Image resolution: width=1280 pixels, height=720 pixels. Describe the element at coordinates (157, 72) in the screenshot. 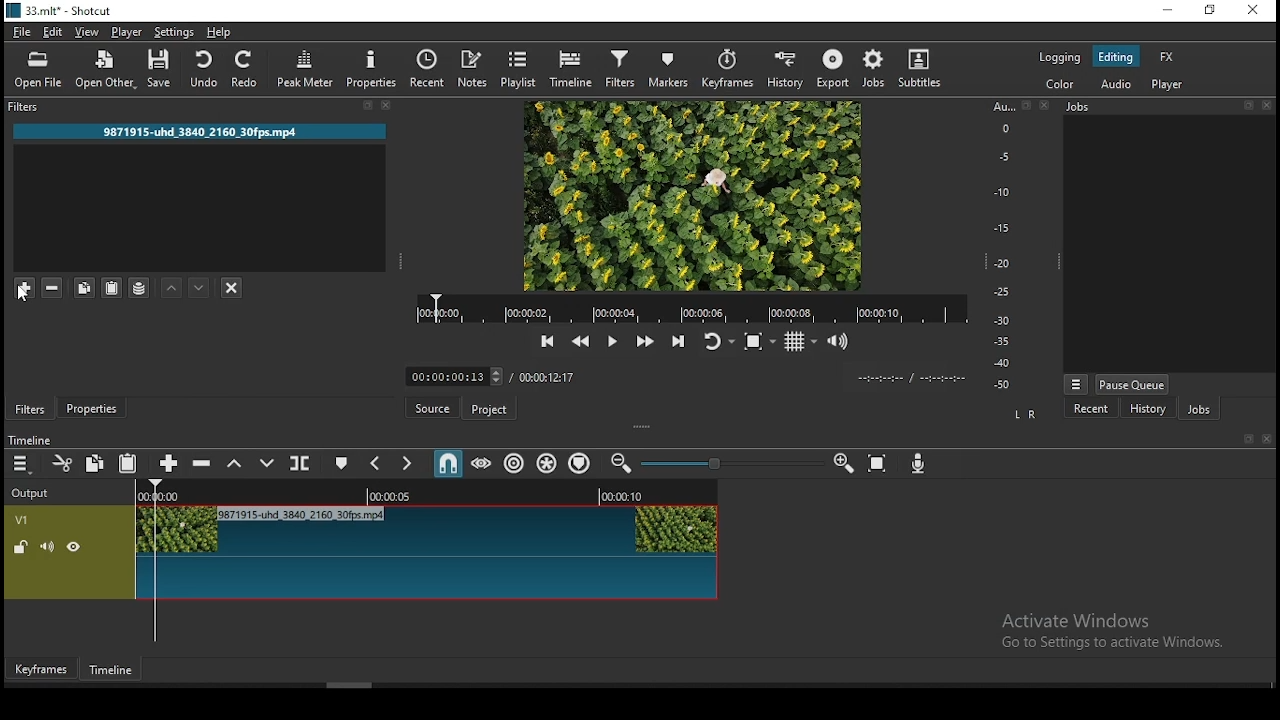

I see `save` at that location.